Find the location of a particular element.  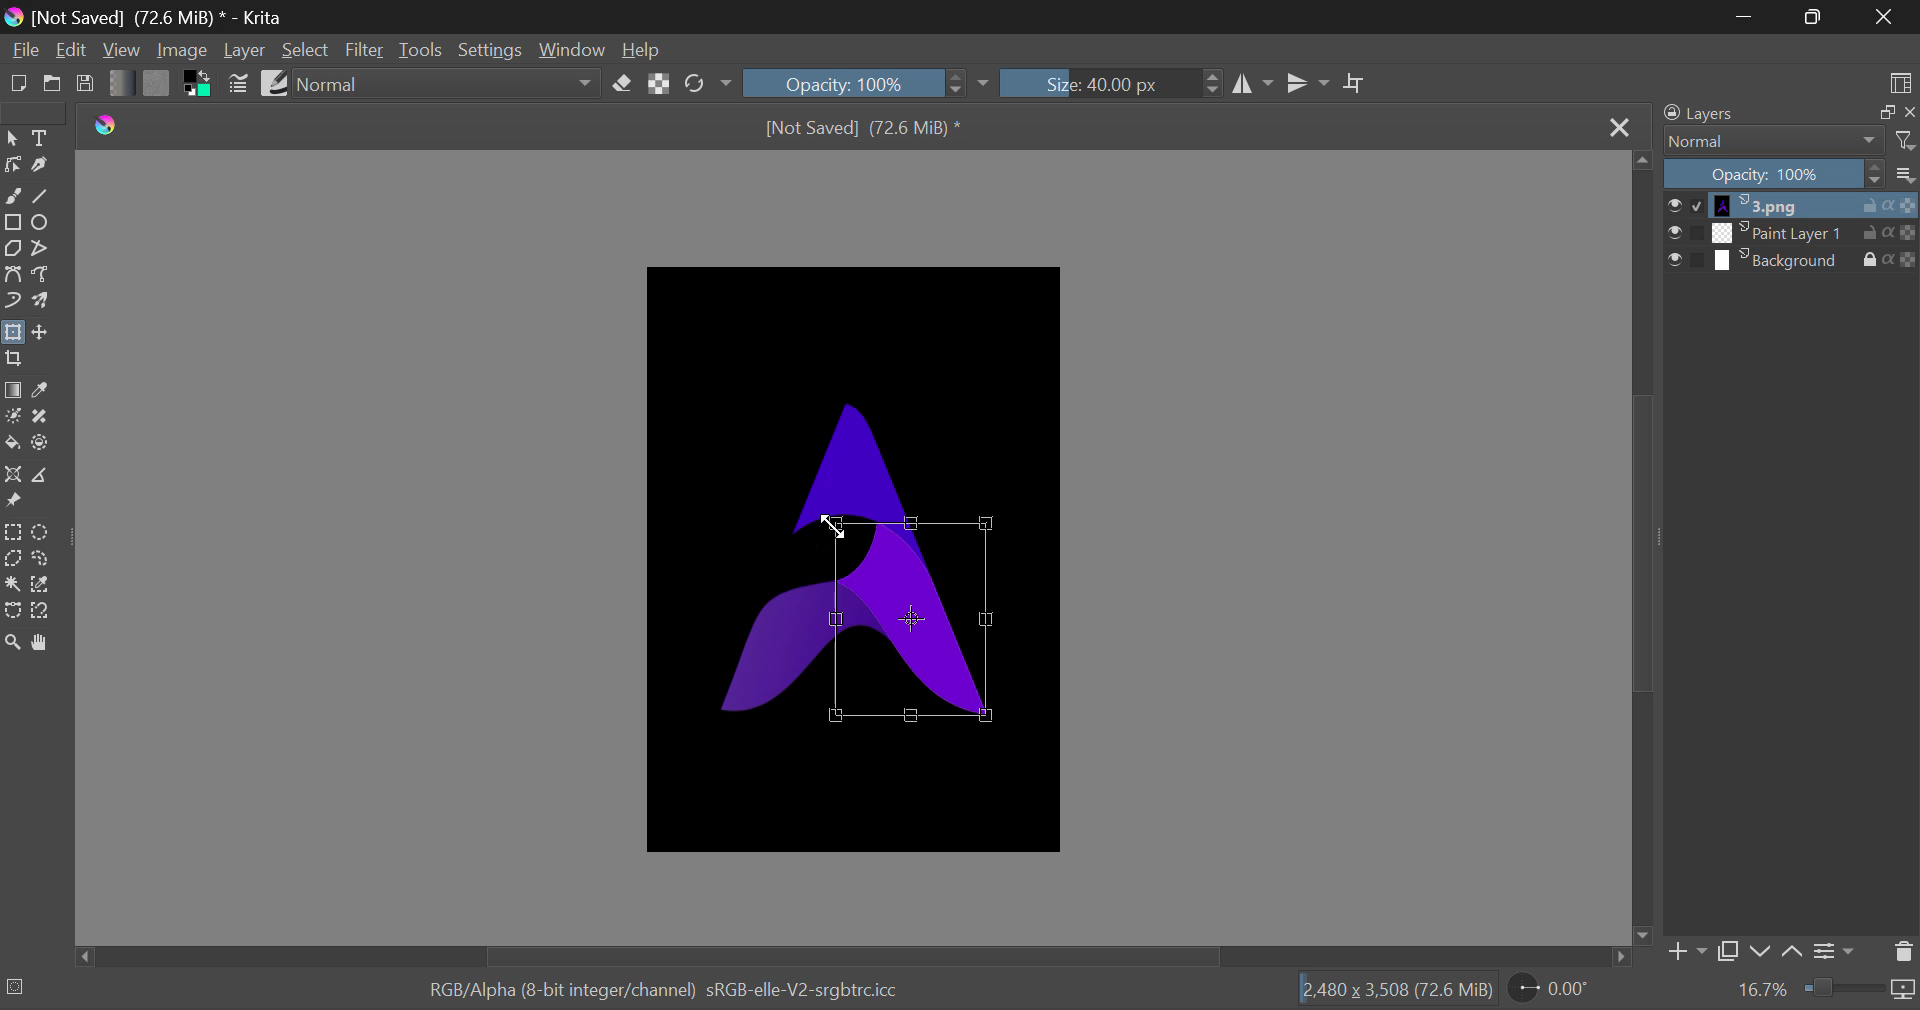

Add Layer is located at coordinates (1686, 952).